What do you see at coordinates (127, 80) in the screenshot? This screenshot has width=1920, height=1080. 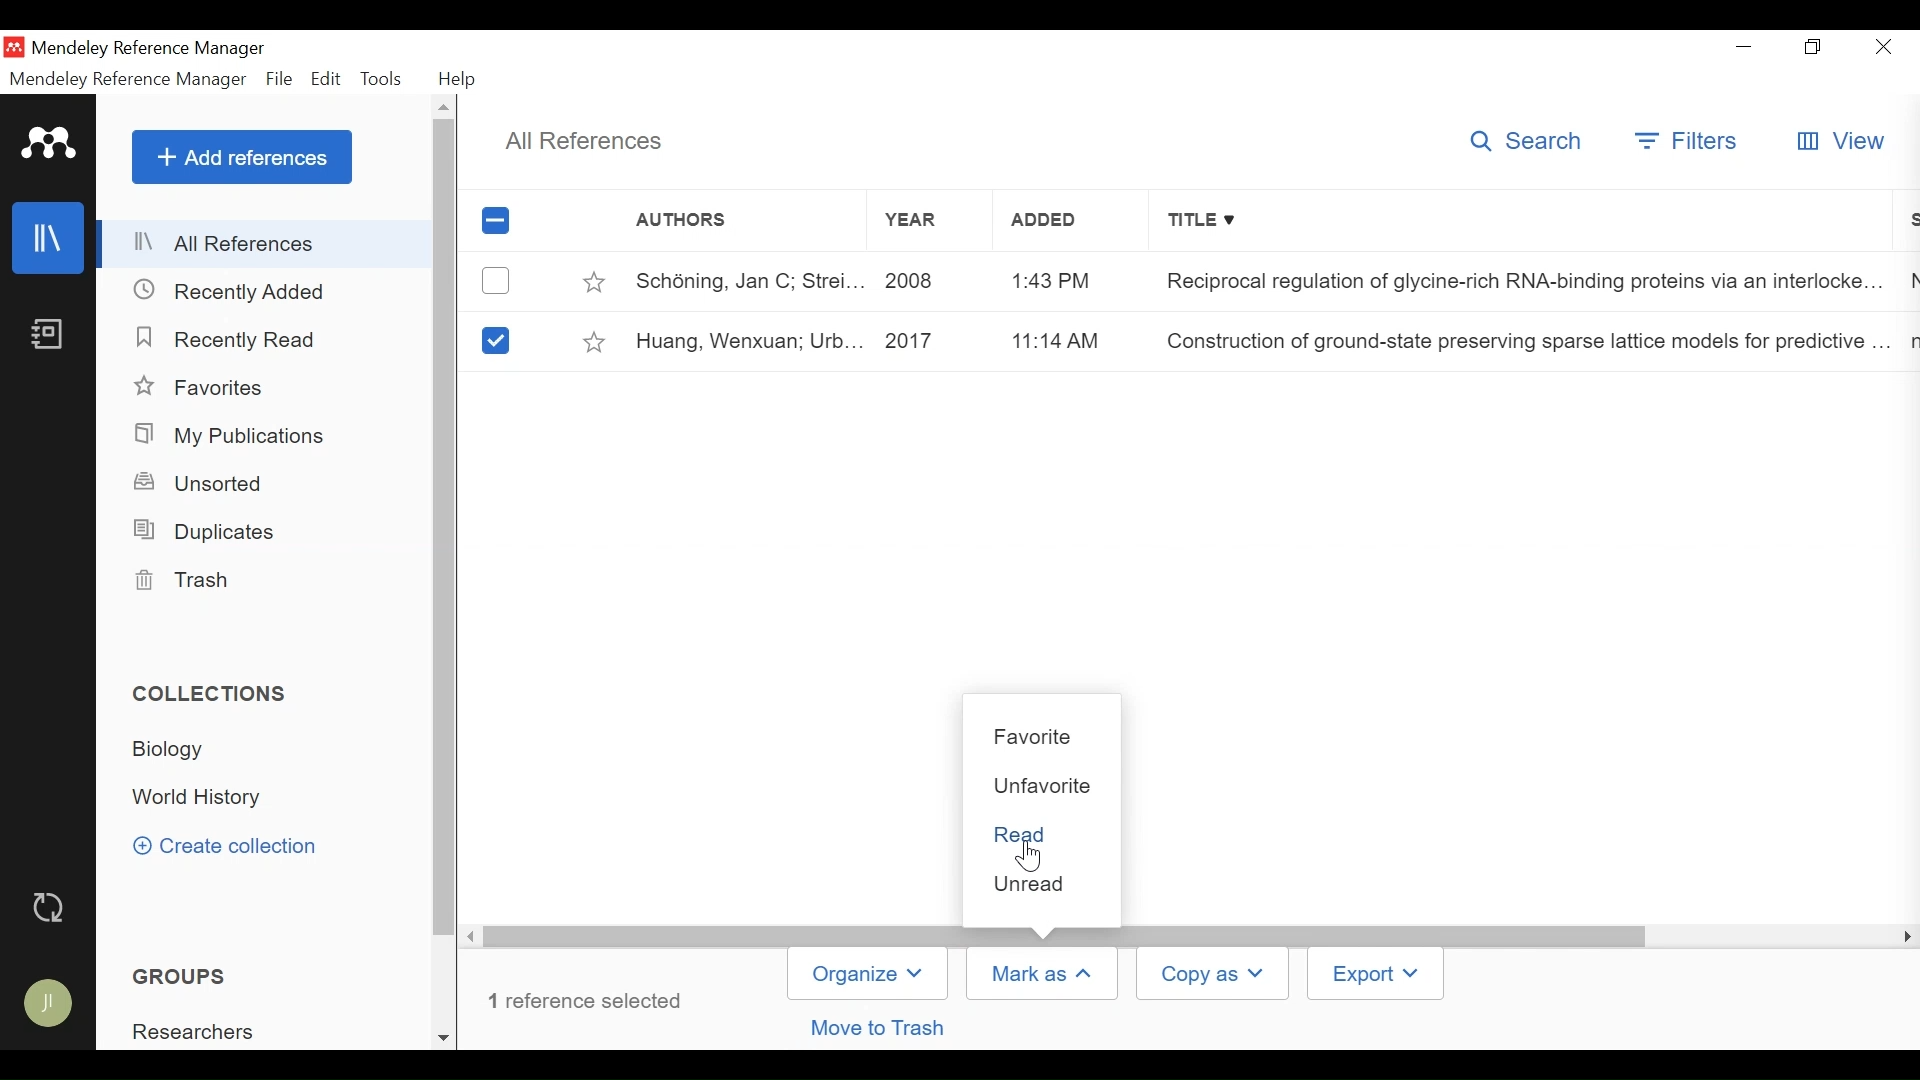 I see `Mendeley Reference Manager` at bounding box center [127, 80].